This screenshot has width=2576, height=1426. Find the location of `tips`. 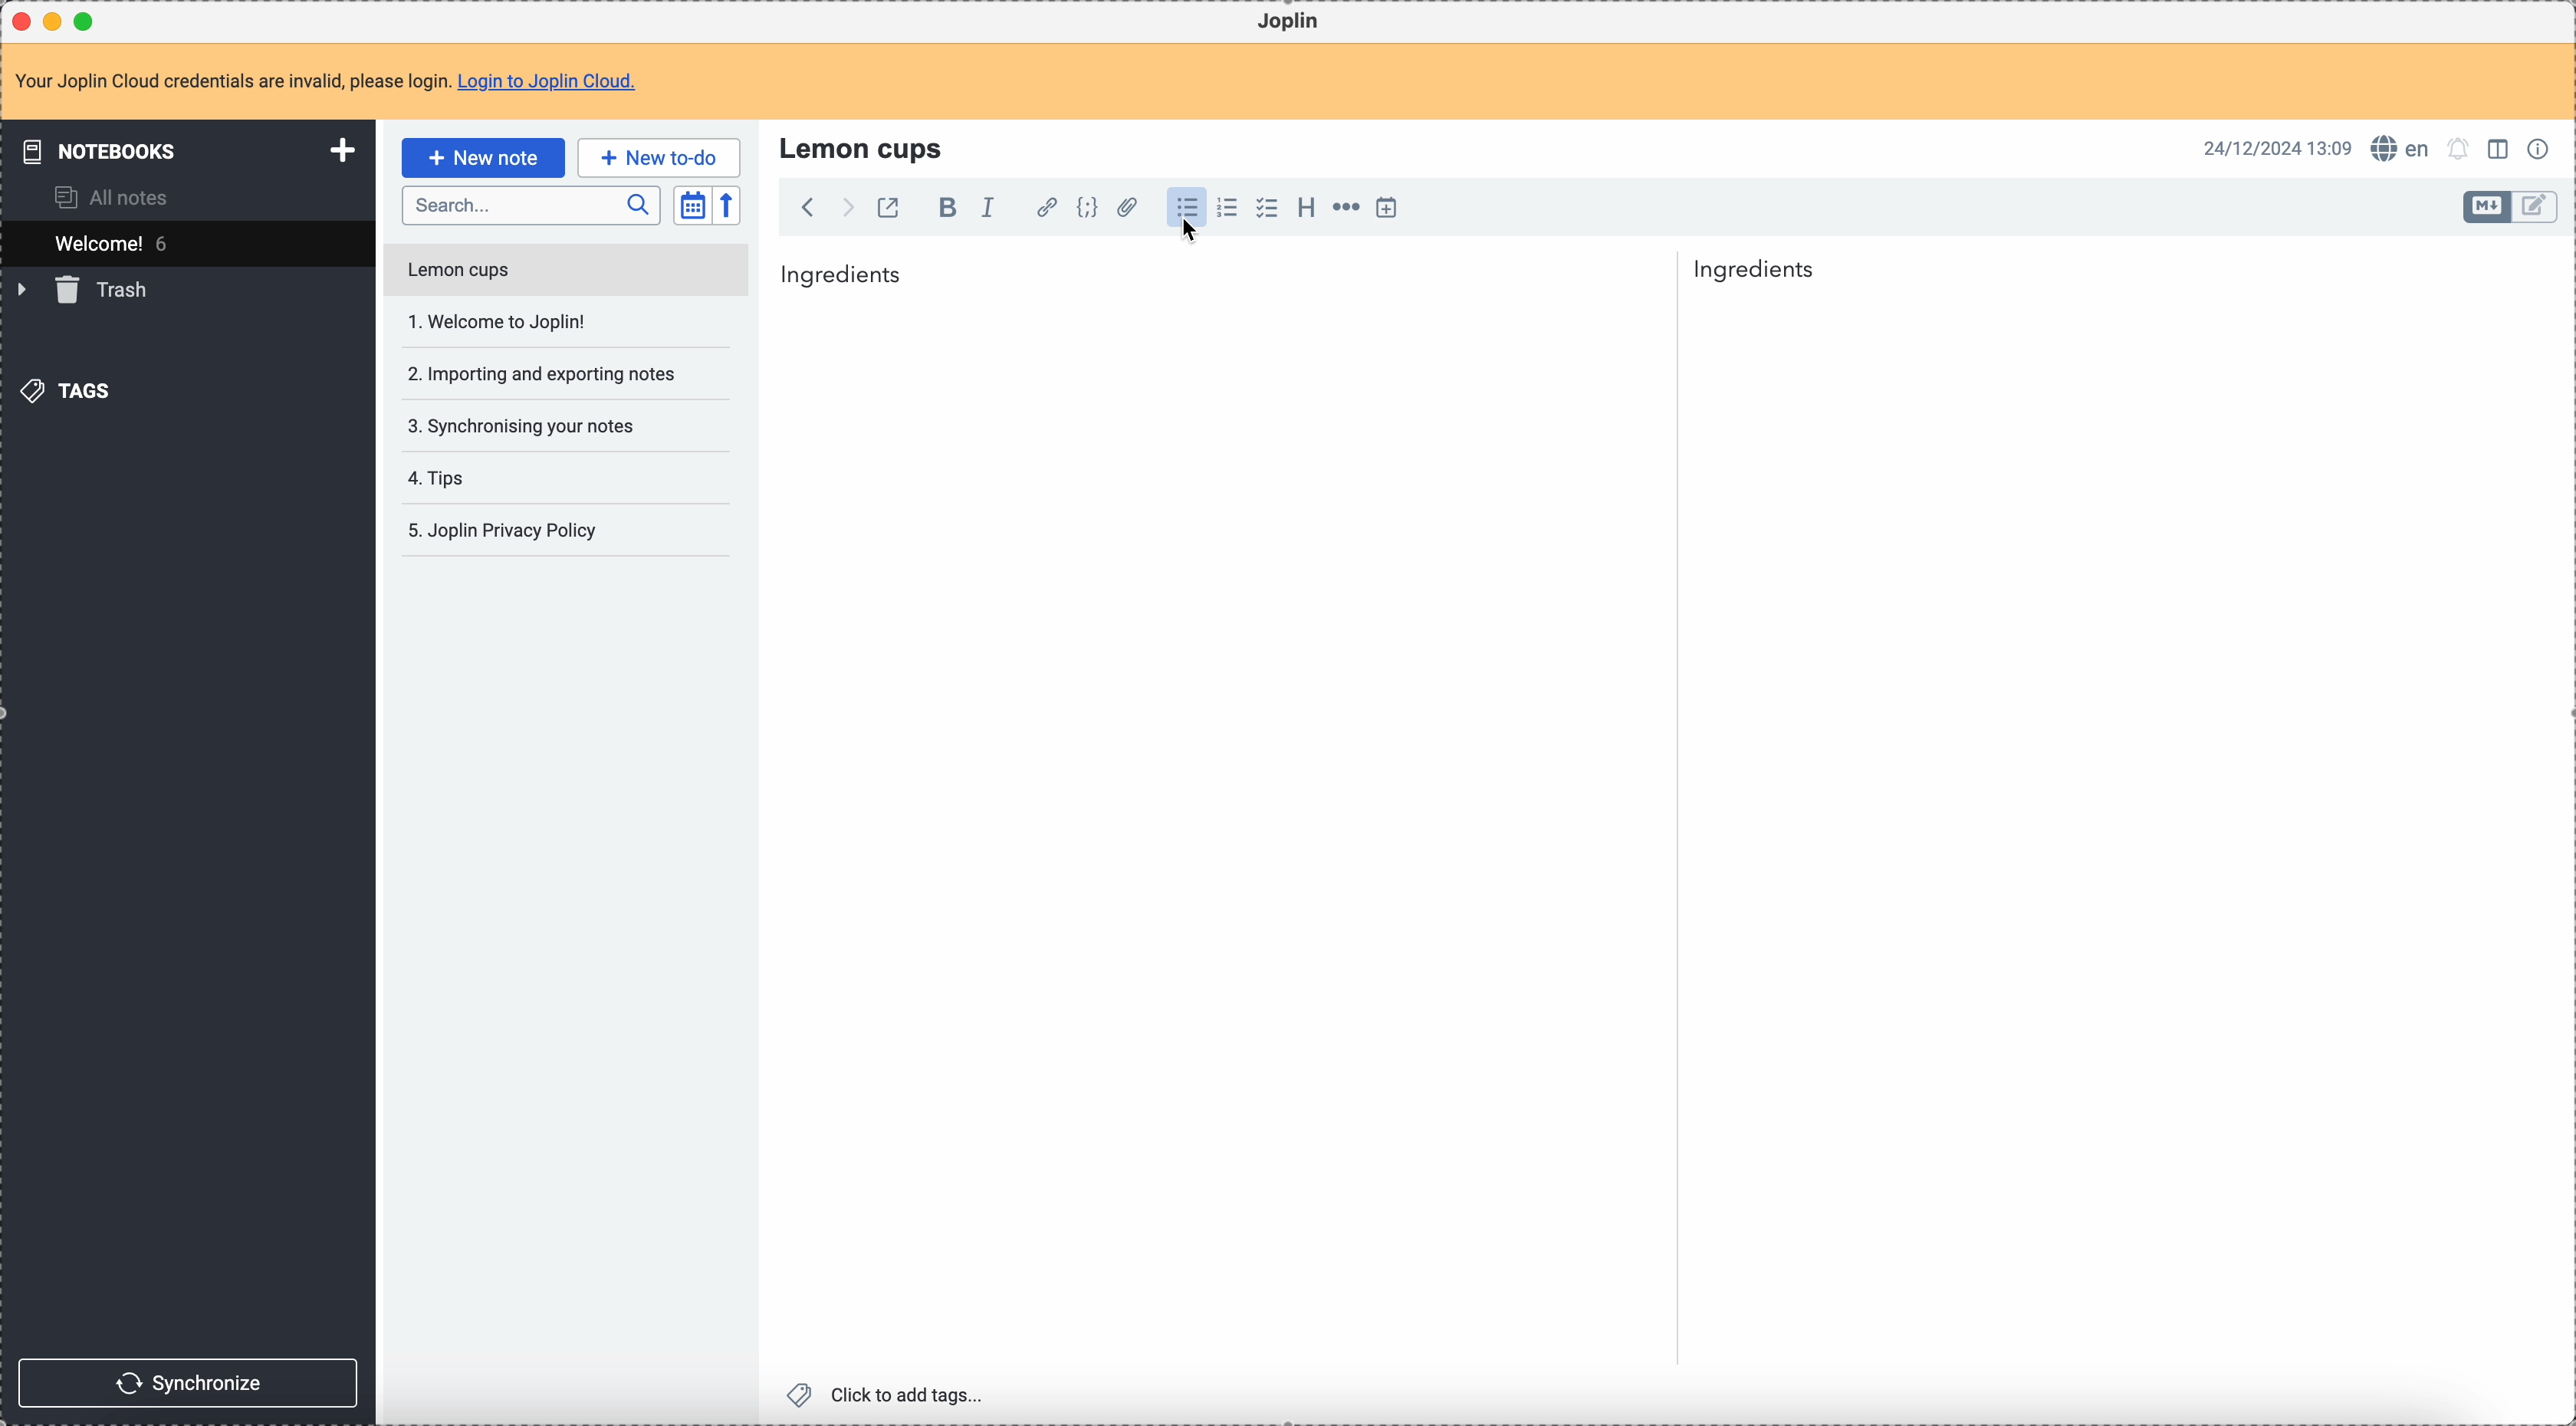

tips is located at coordinates (440, 480).